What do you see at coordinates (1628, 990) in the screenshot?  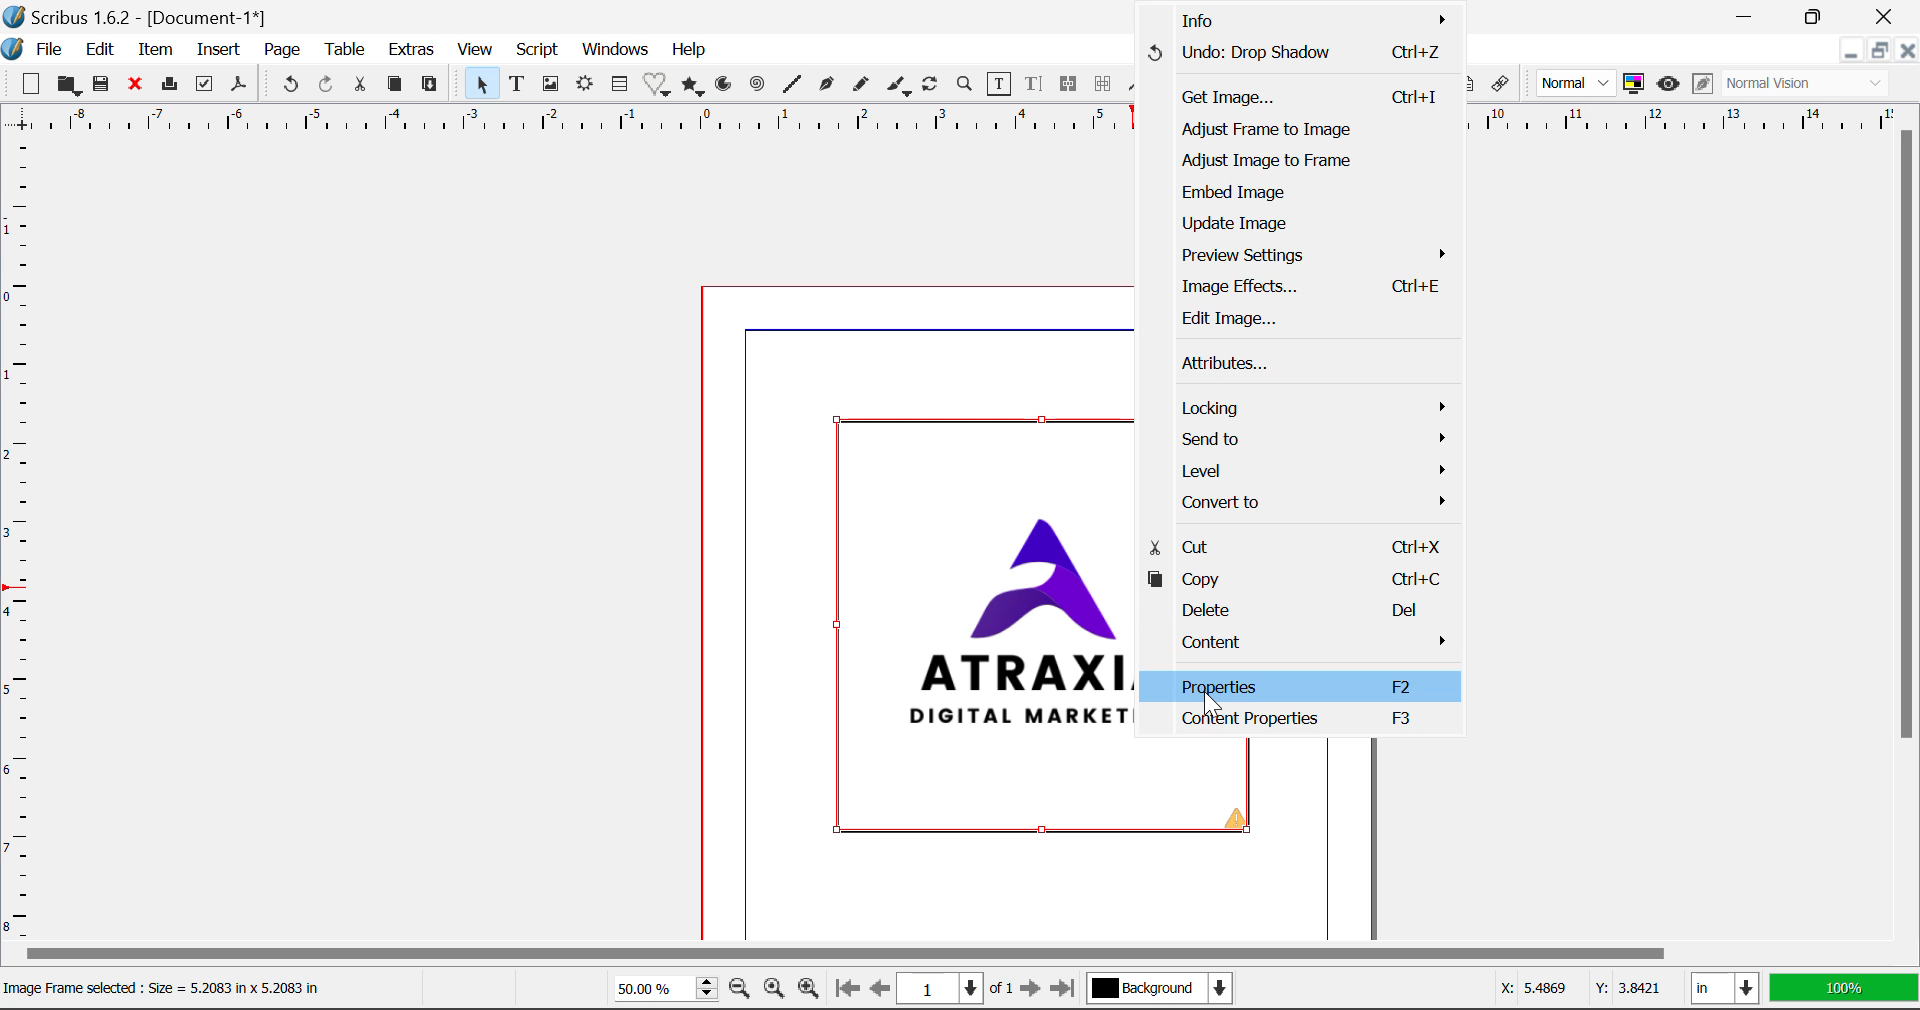 I see `Y: 3.8421` at bounding box center [1628, 990].